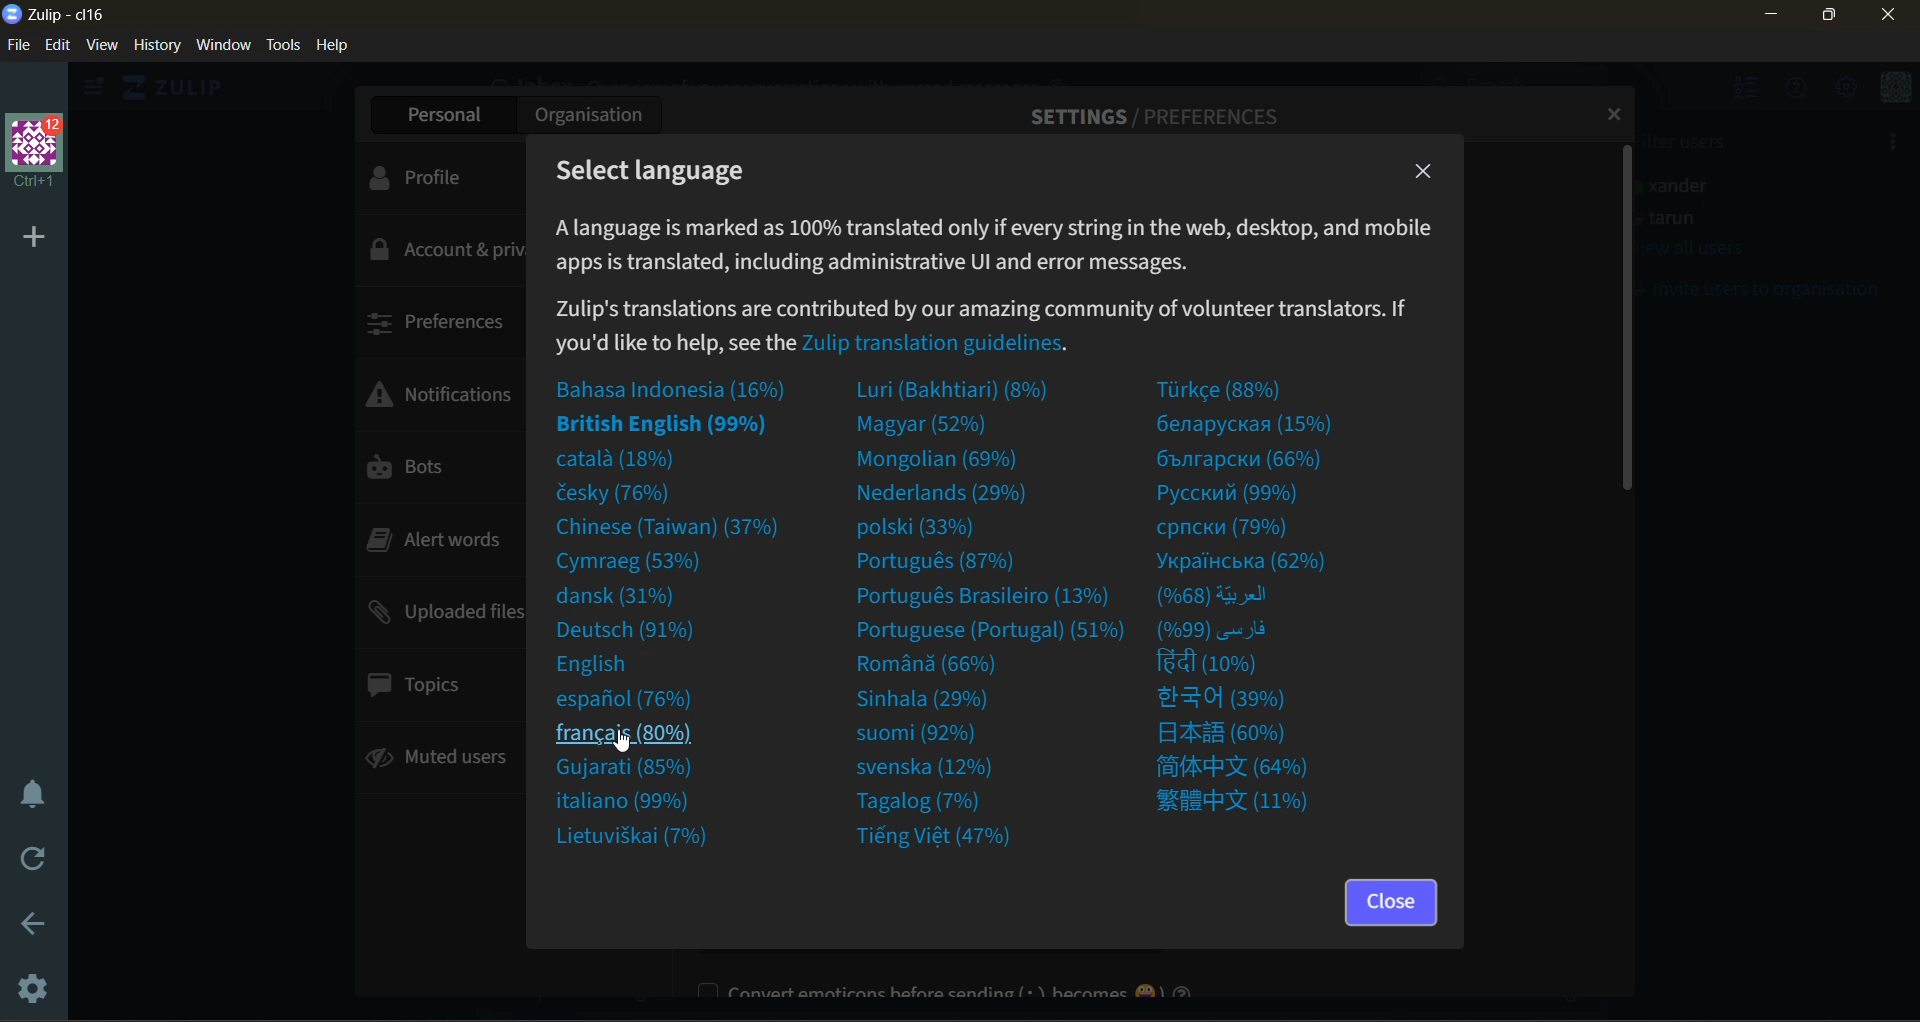  I want to click on magyar, so click(933, 421).